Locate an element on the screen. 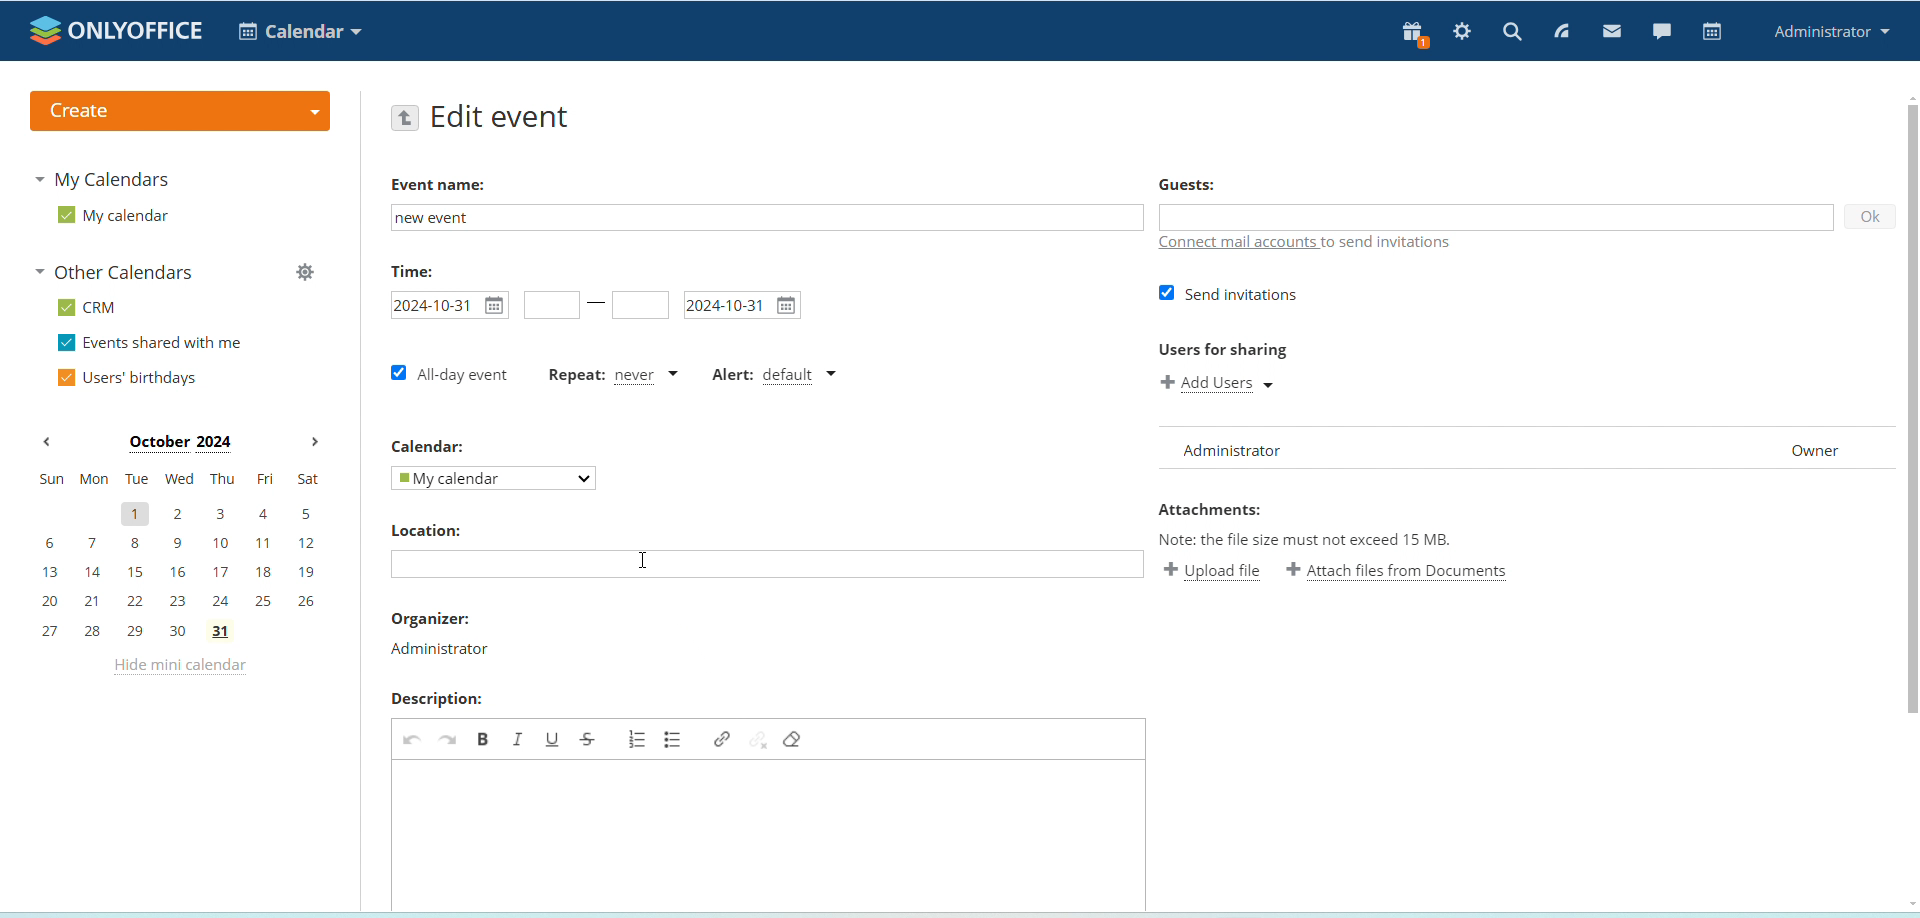 The image size is (1920, 918). manage is located at coordinates (304, 275).